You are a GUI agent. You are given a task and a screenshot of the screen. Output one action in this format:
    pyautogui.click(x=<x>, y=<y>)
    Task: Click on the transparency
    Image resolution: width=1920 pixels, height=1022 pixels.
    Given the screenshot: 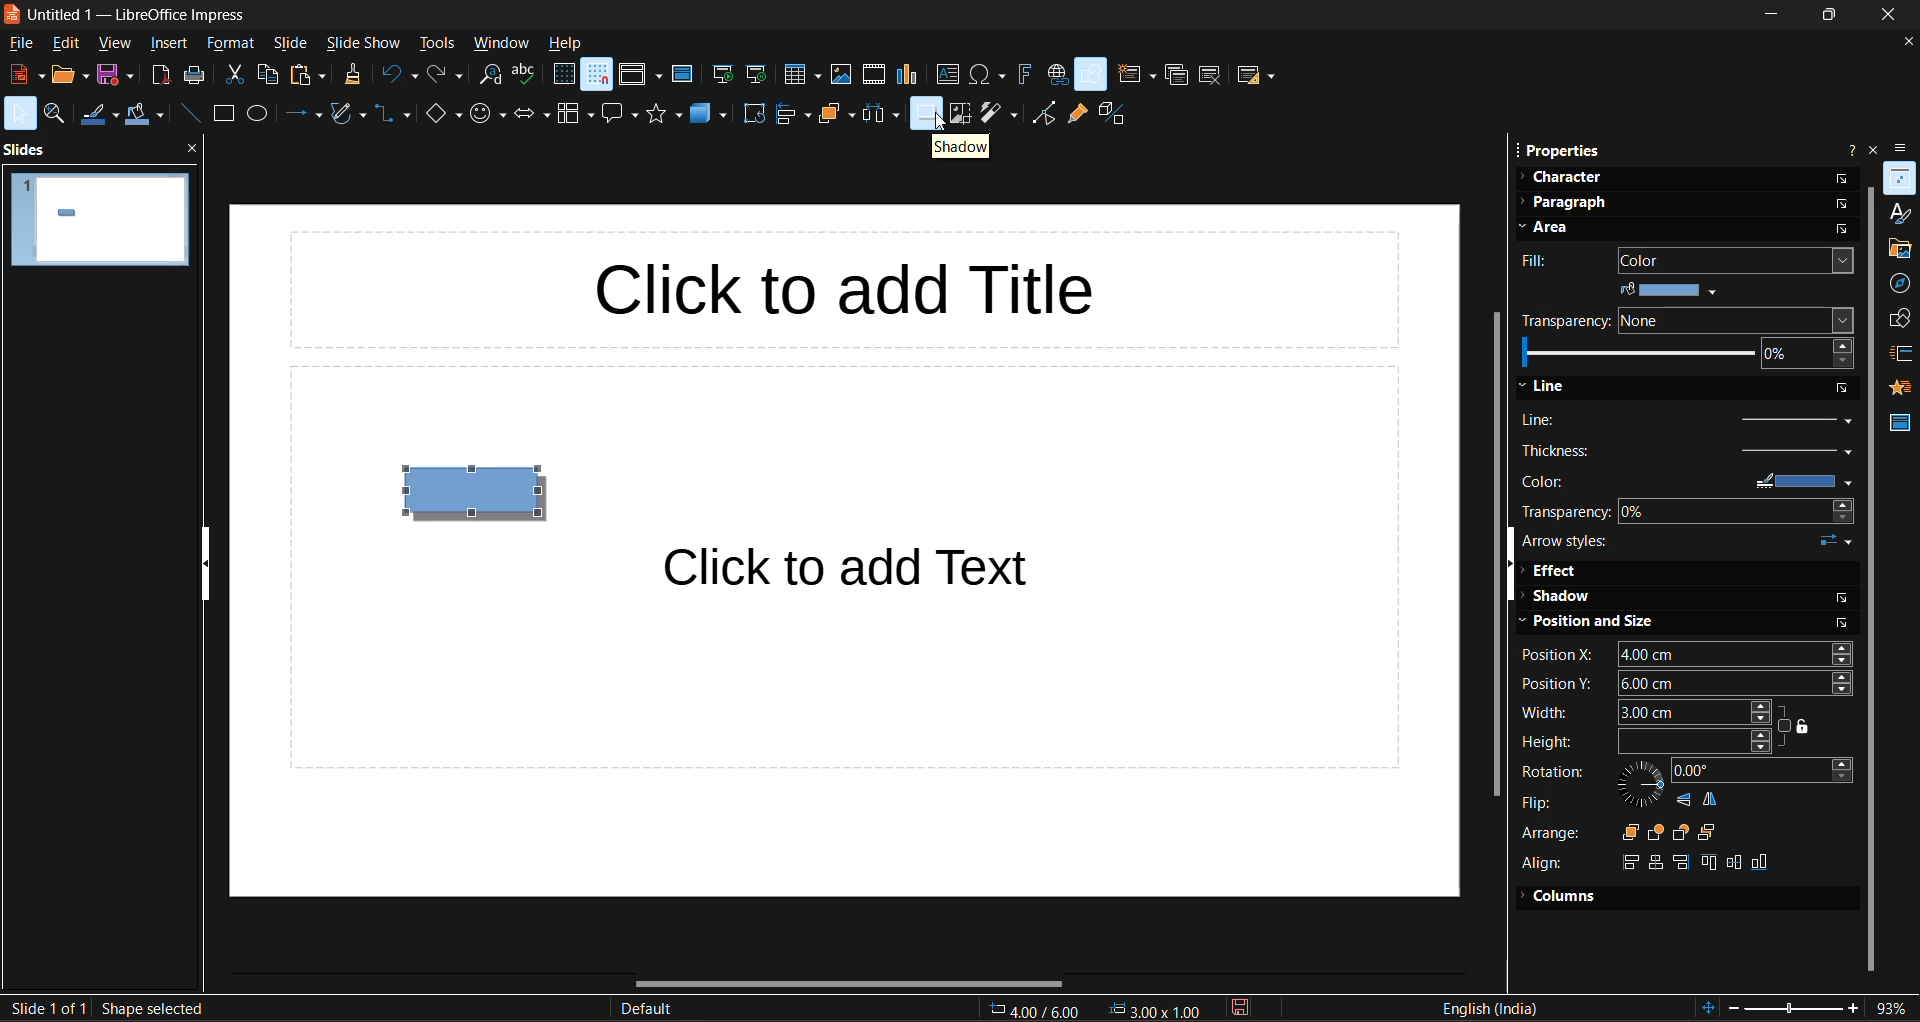 What is the action you would take?
    pyautogui.click(x=1562, y=323)
    